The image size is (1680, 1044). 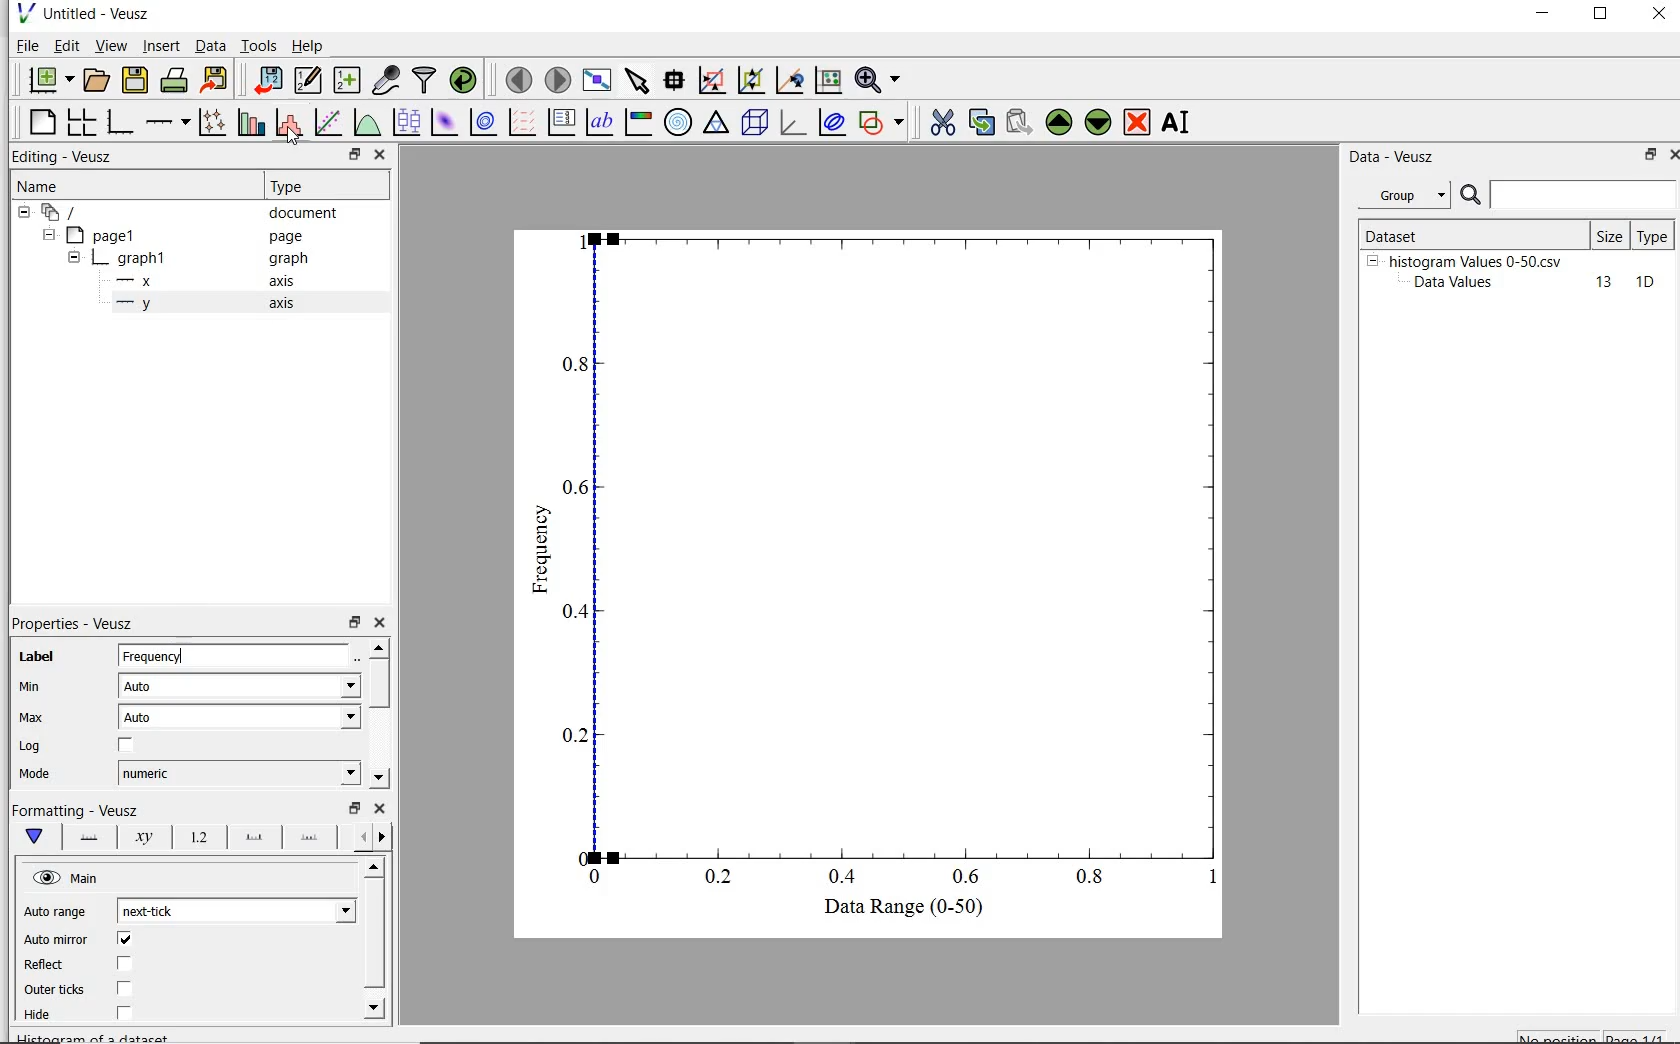 I want to click on plot a vector field, so click(x=524, y=122).